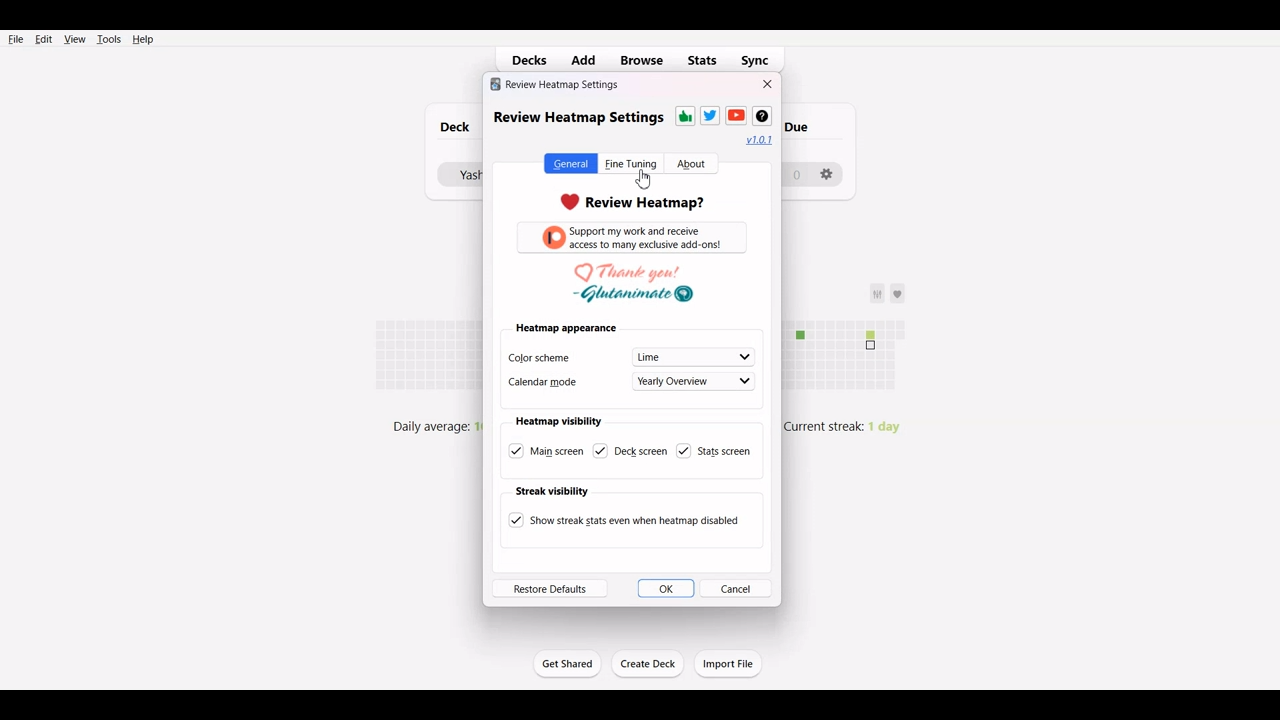 The height and width of the screenshot is (720, 1280). Describe the element at coordinates (665, 588) in the screenshot. I see `OK` at that location.